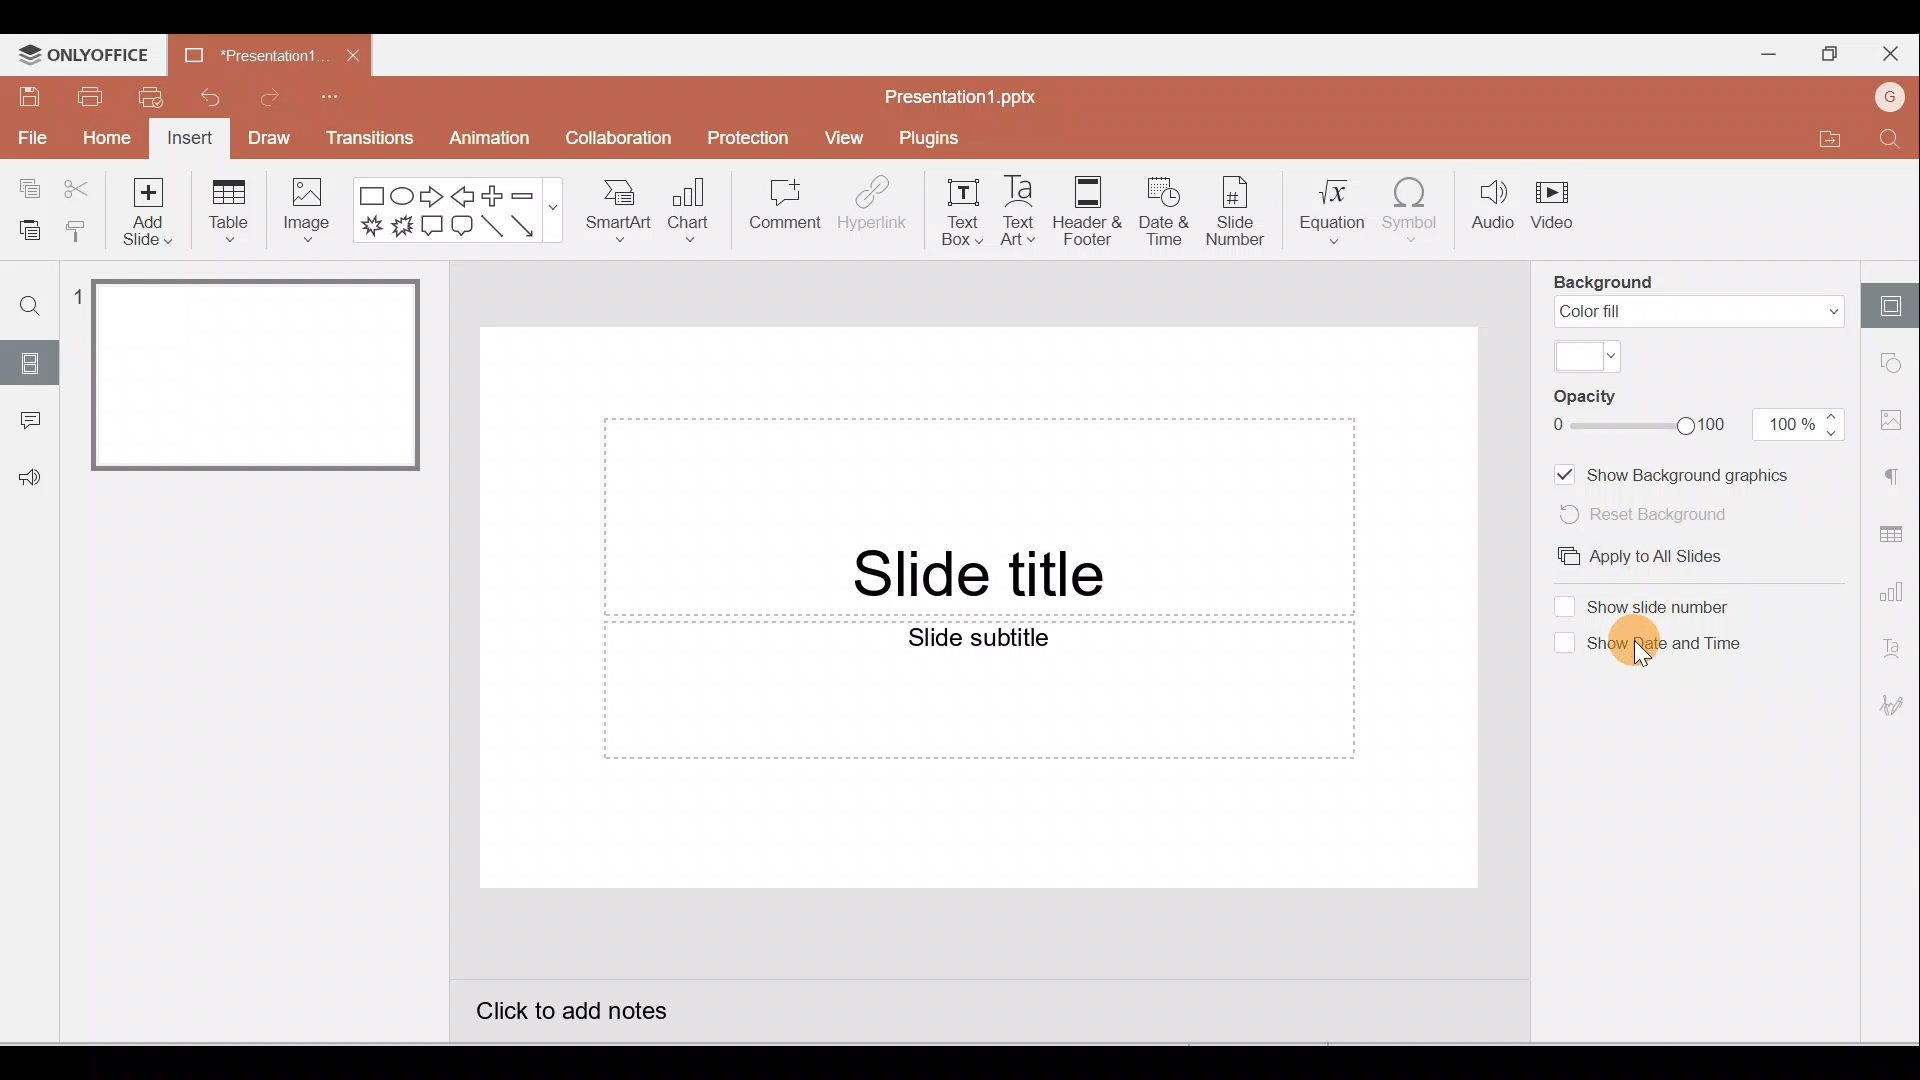 Image resolution: width=1920 pixels, height=1080 pixels. I want to click on Minus, so click(522, 194).